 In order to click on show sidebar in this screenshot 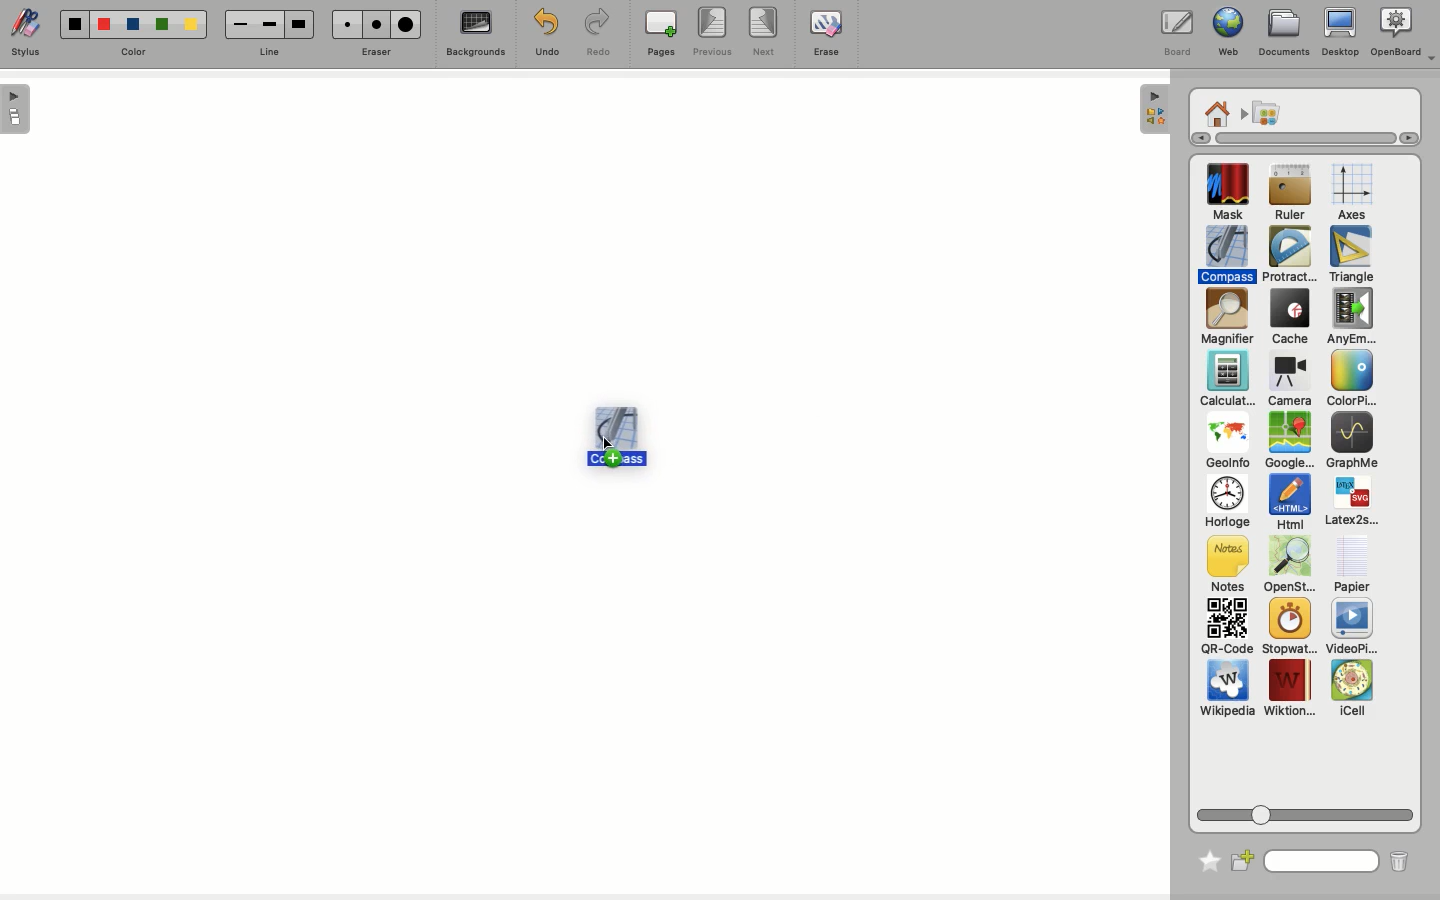, I will do `click(17, 109)`.